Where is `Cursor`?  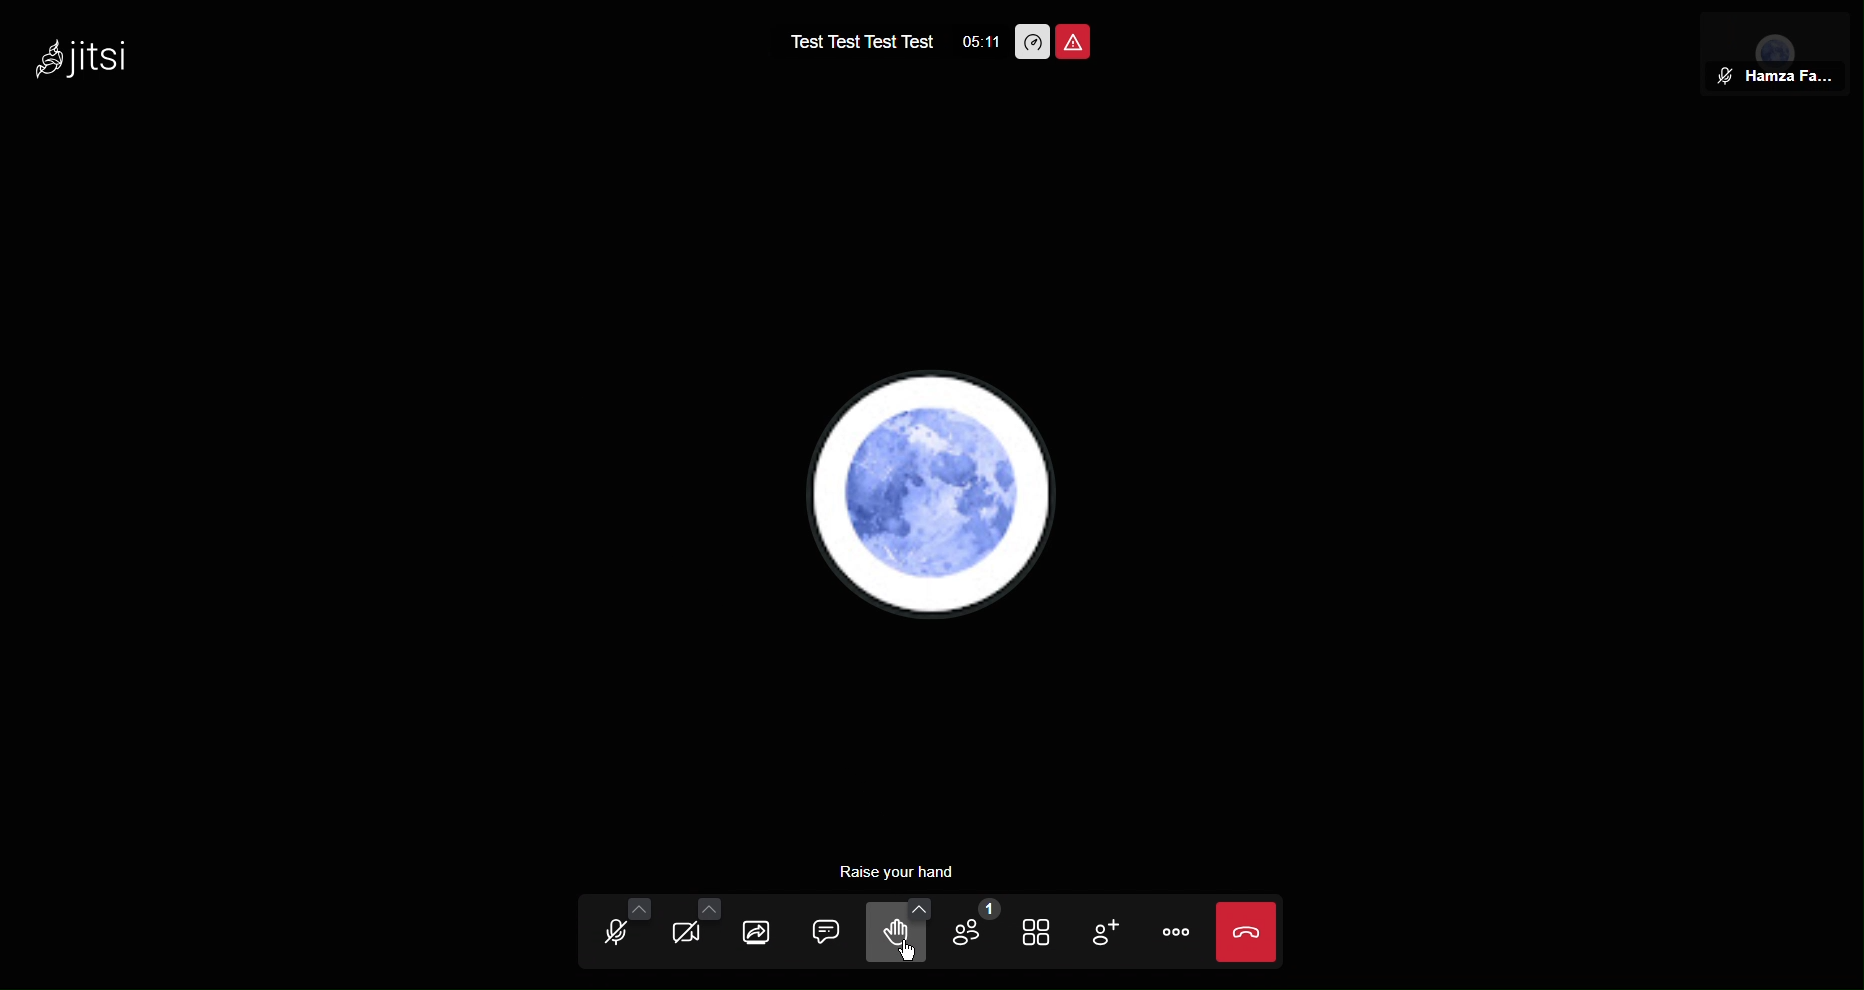 Cursor is located at coordinates (910, 953).